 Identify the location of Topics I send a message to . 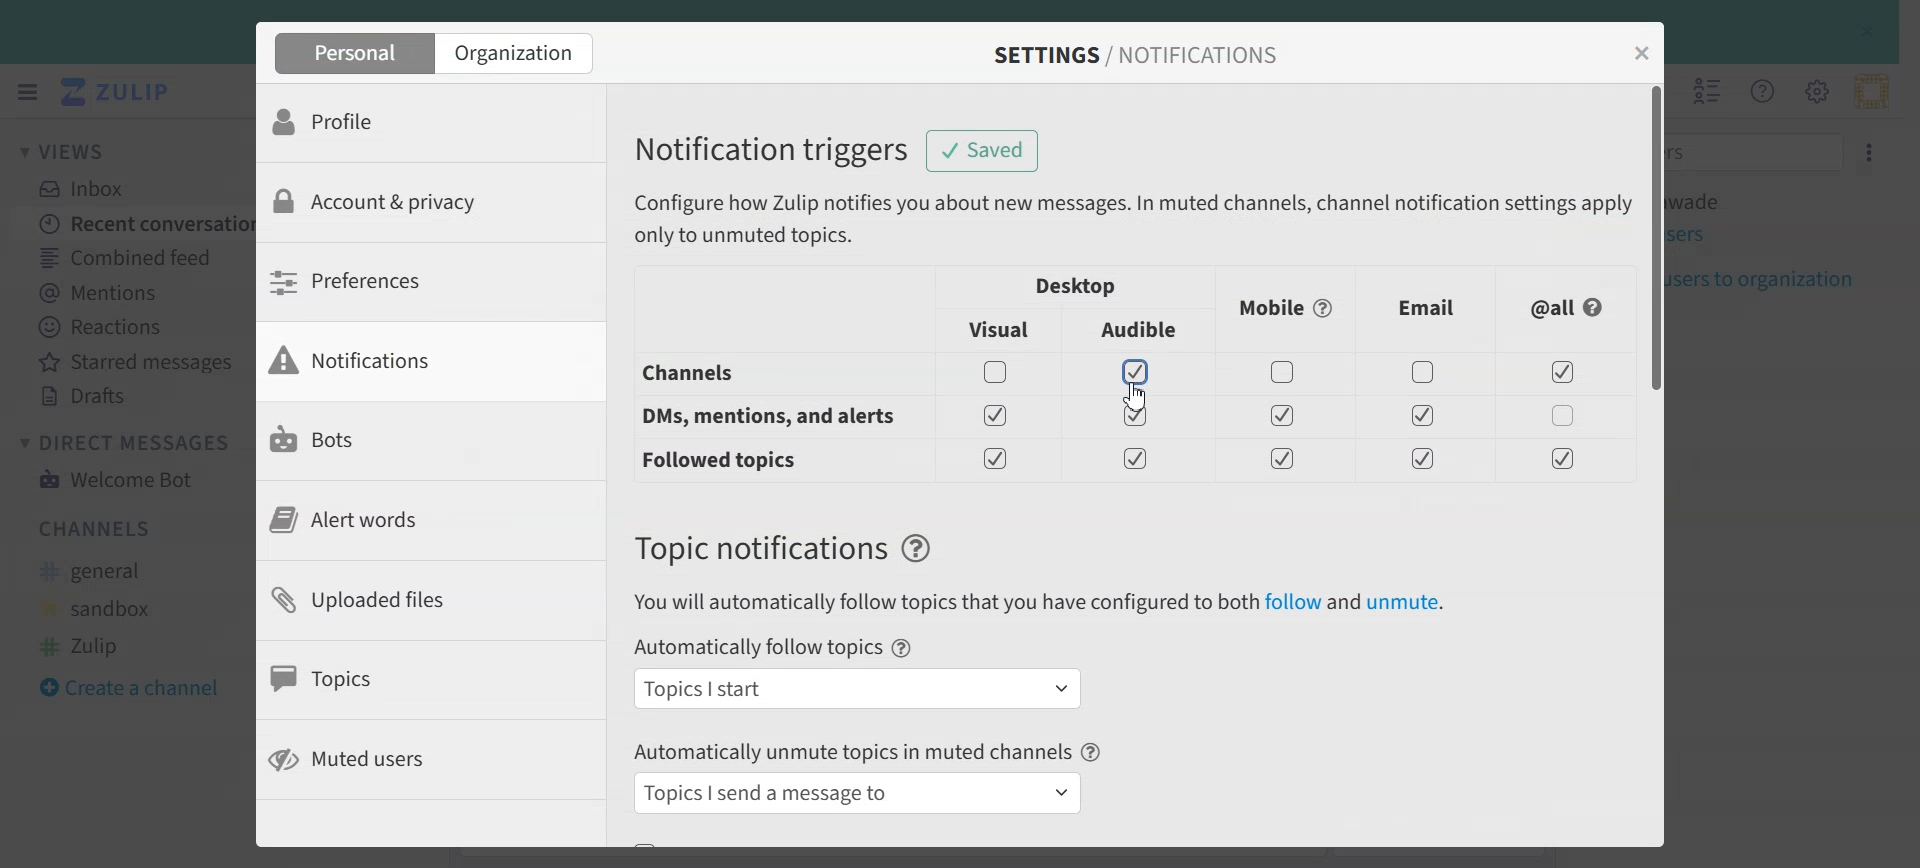
(861, 793).